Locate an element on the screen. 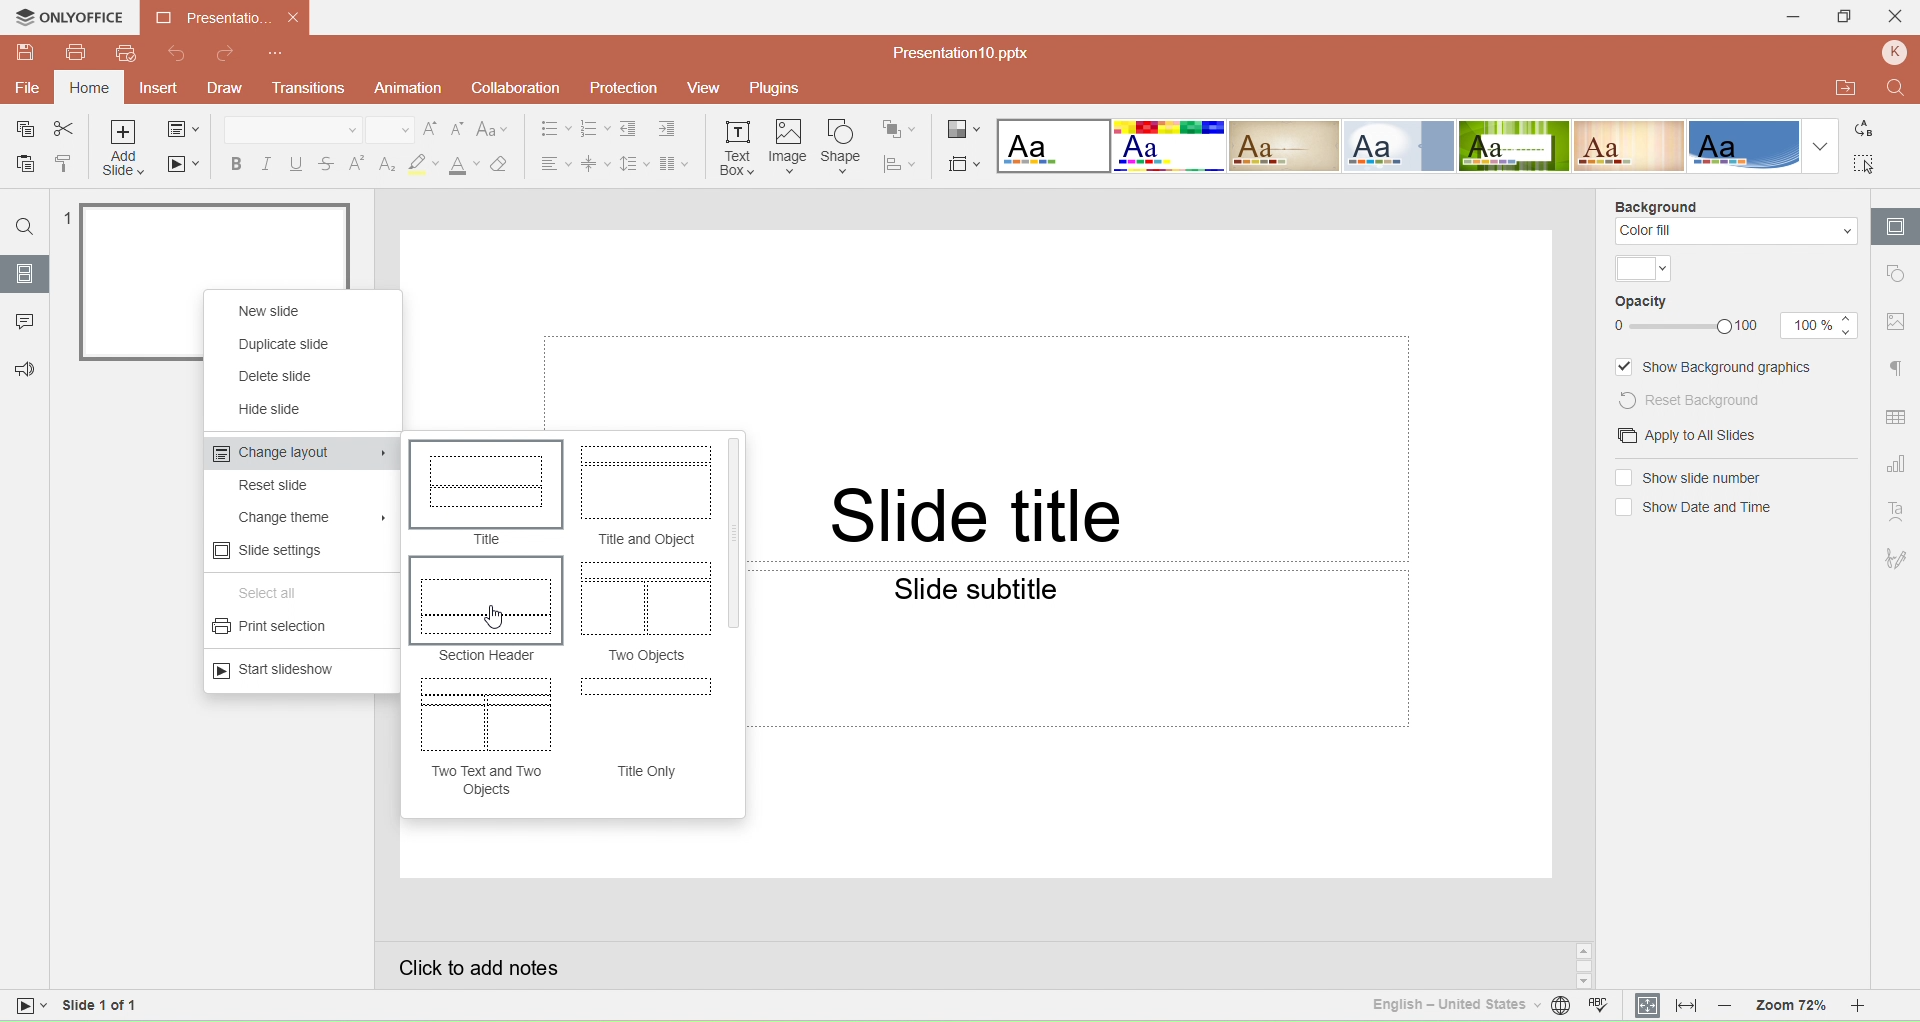 This screenshot has width=1920, height=1022. Start slideshow is located at coordinates (185, 167).